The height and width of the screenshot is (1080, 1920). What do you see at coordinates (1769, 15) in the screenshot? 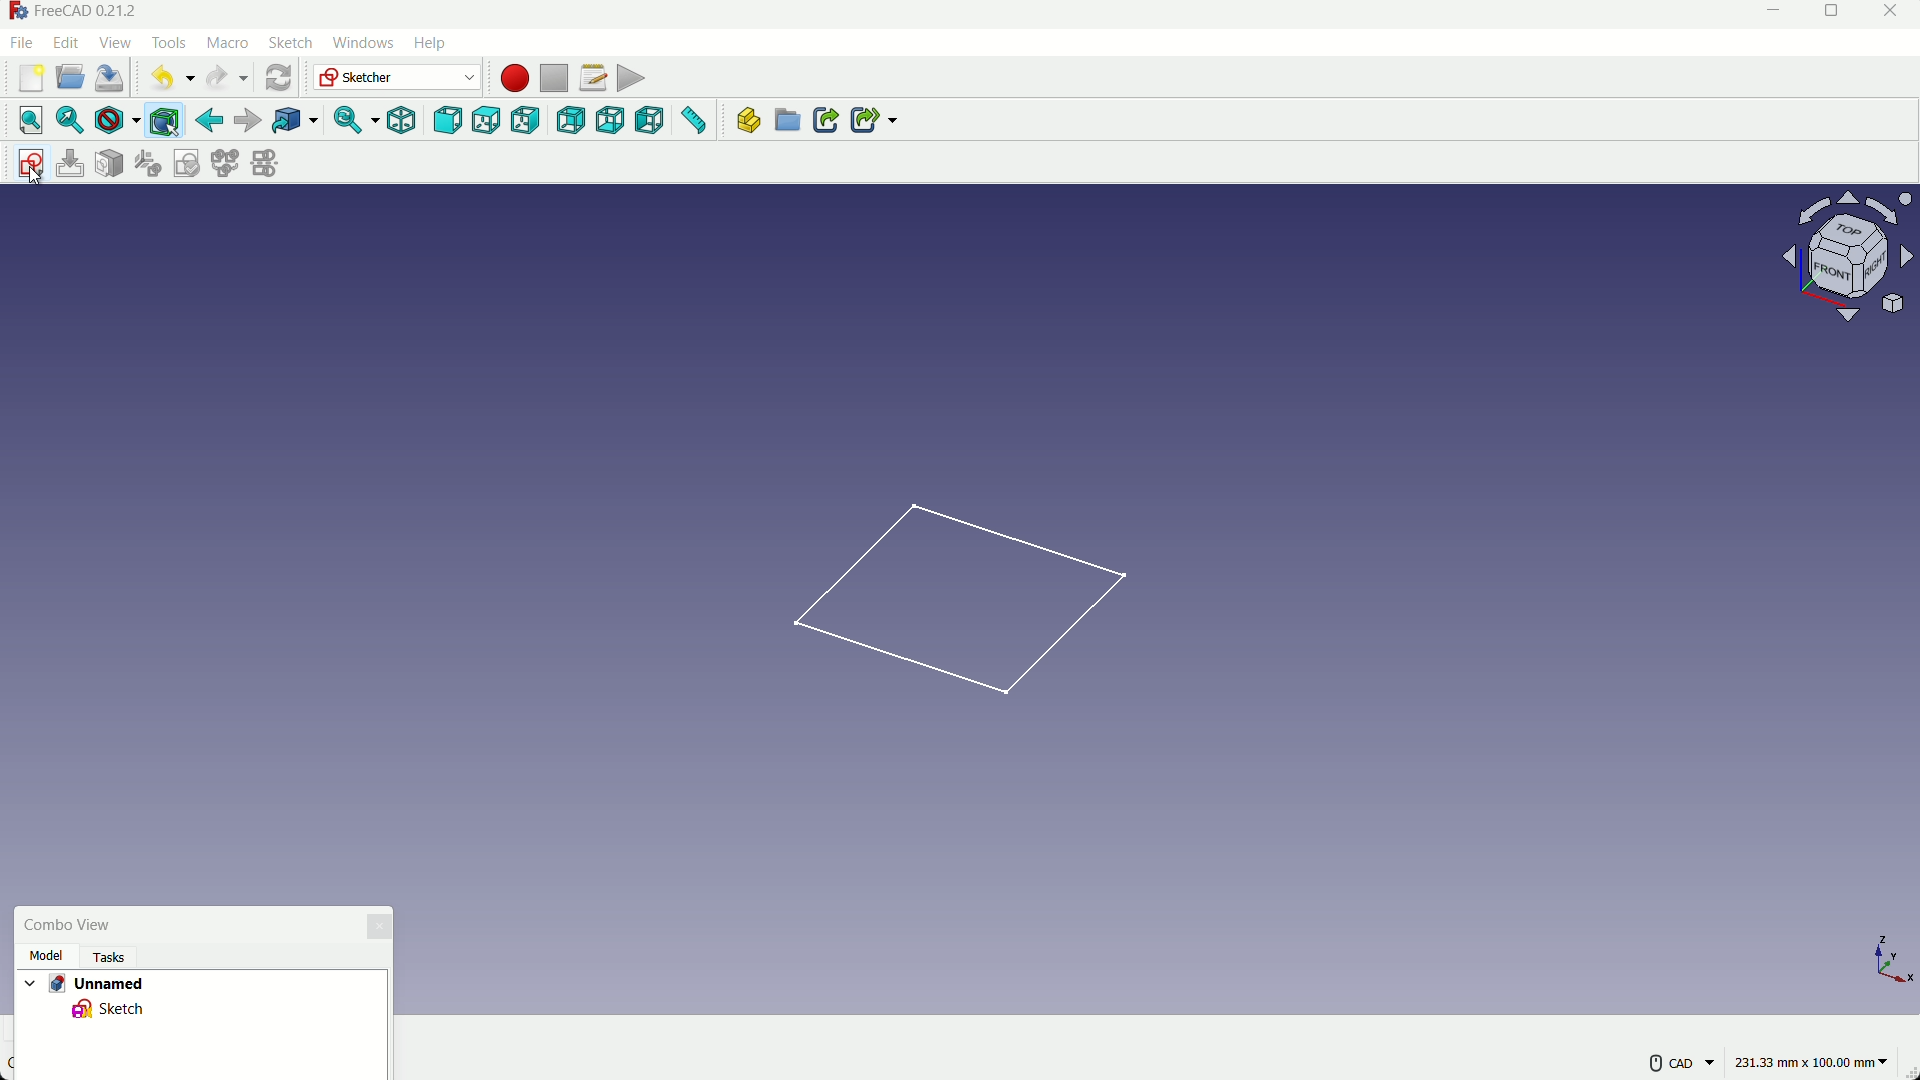
I see `minimize` at bounding box center [1769, 15].